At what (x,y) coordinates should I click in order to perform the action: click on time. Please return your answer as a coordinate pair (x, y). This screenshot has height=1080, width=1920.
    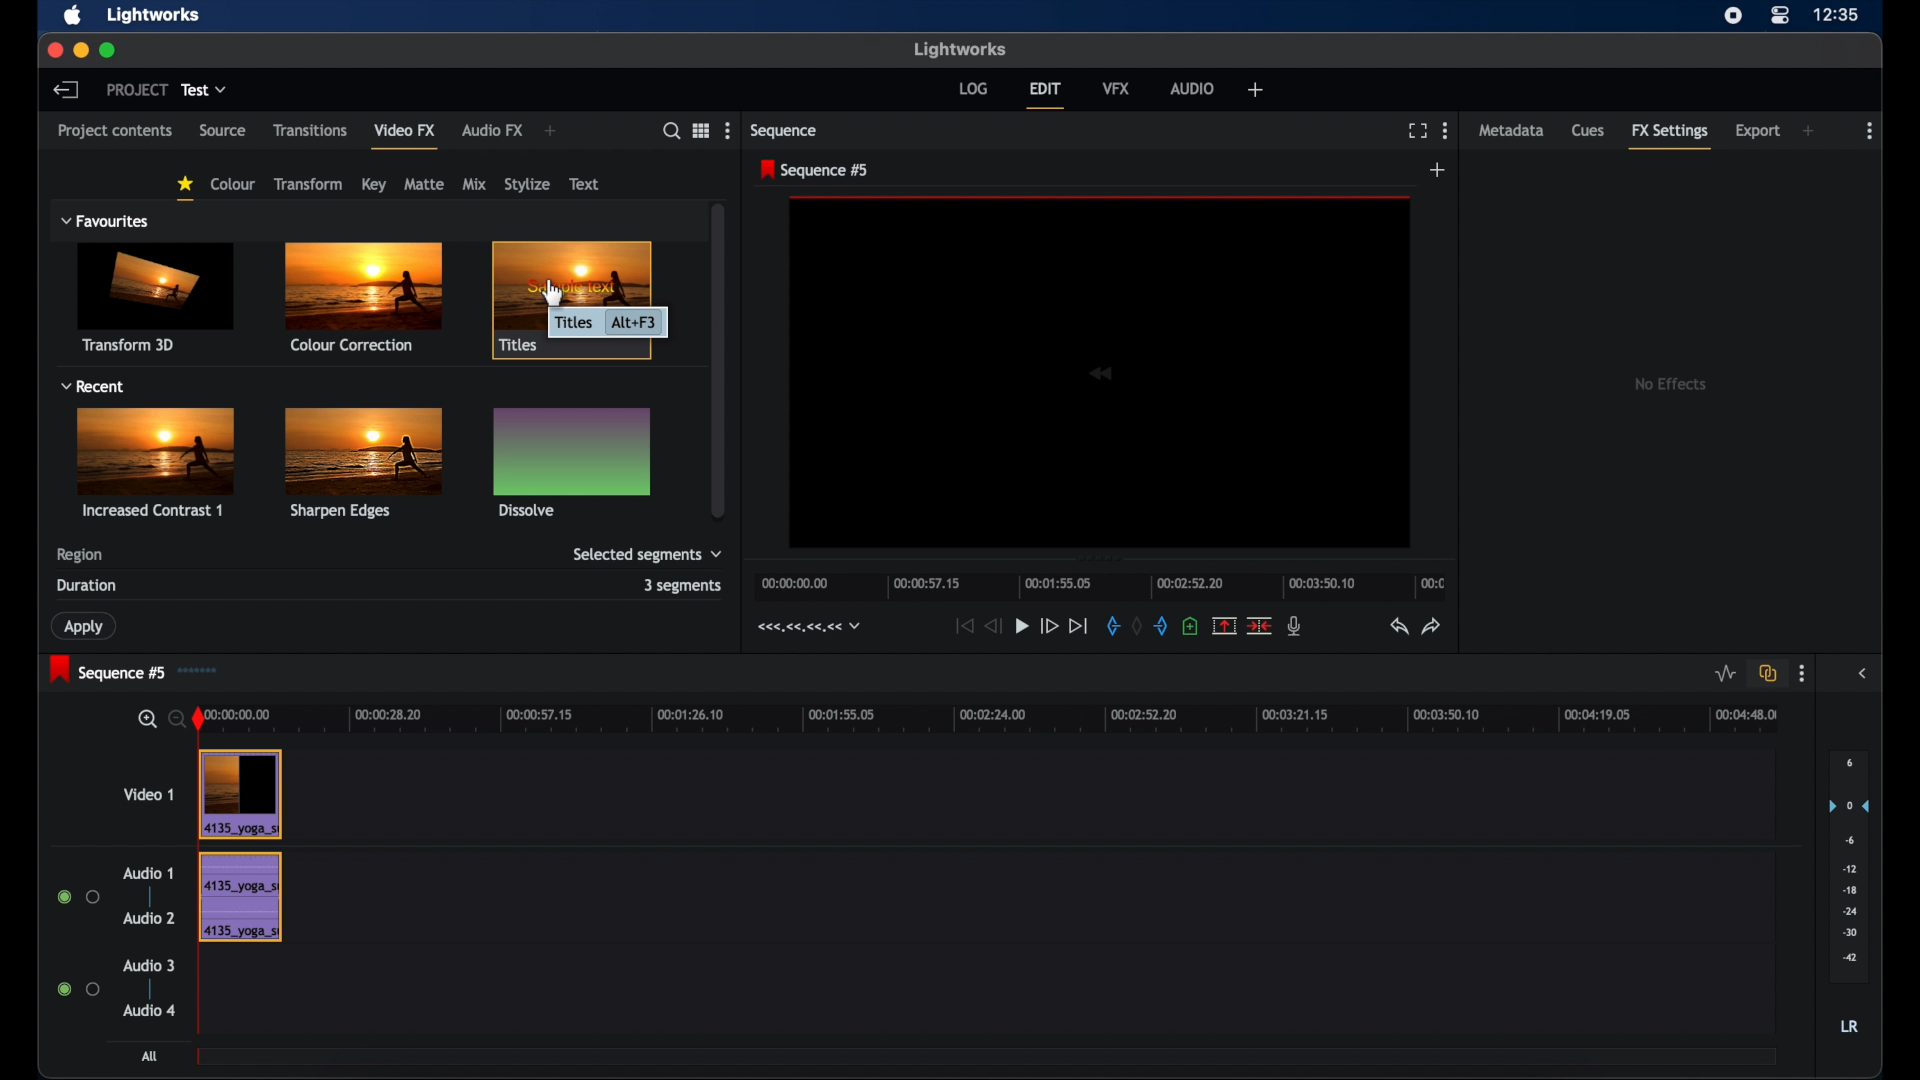
    Looking at the image, I should click on (1838, 16).